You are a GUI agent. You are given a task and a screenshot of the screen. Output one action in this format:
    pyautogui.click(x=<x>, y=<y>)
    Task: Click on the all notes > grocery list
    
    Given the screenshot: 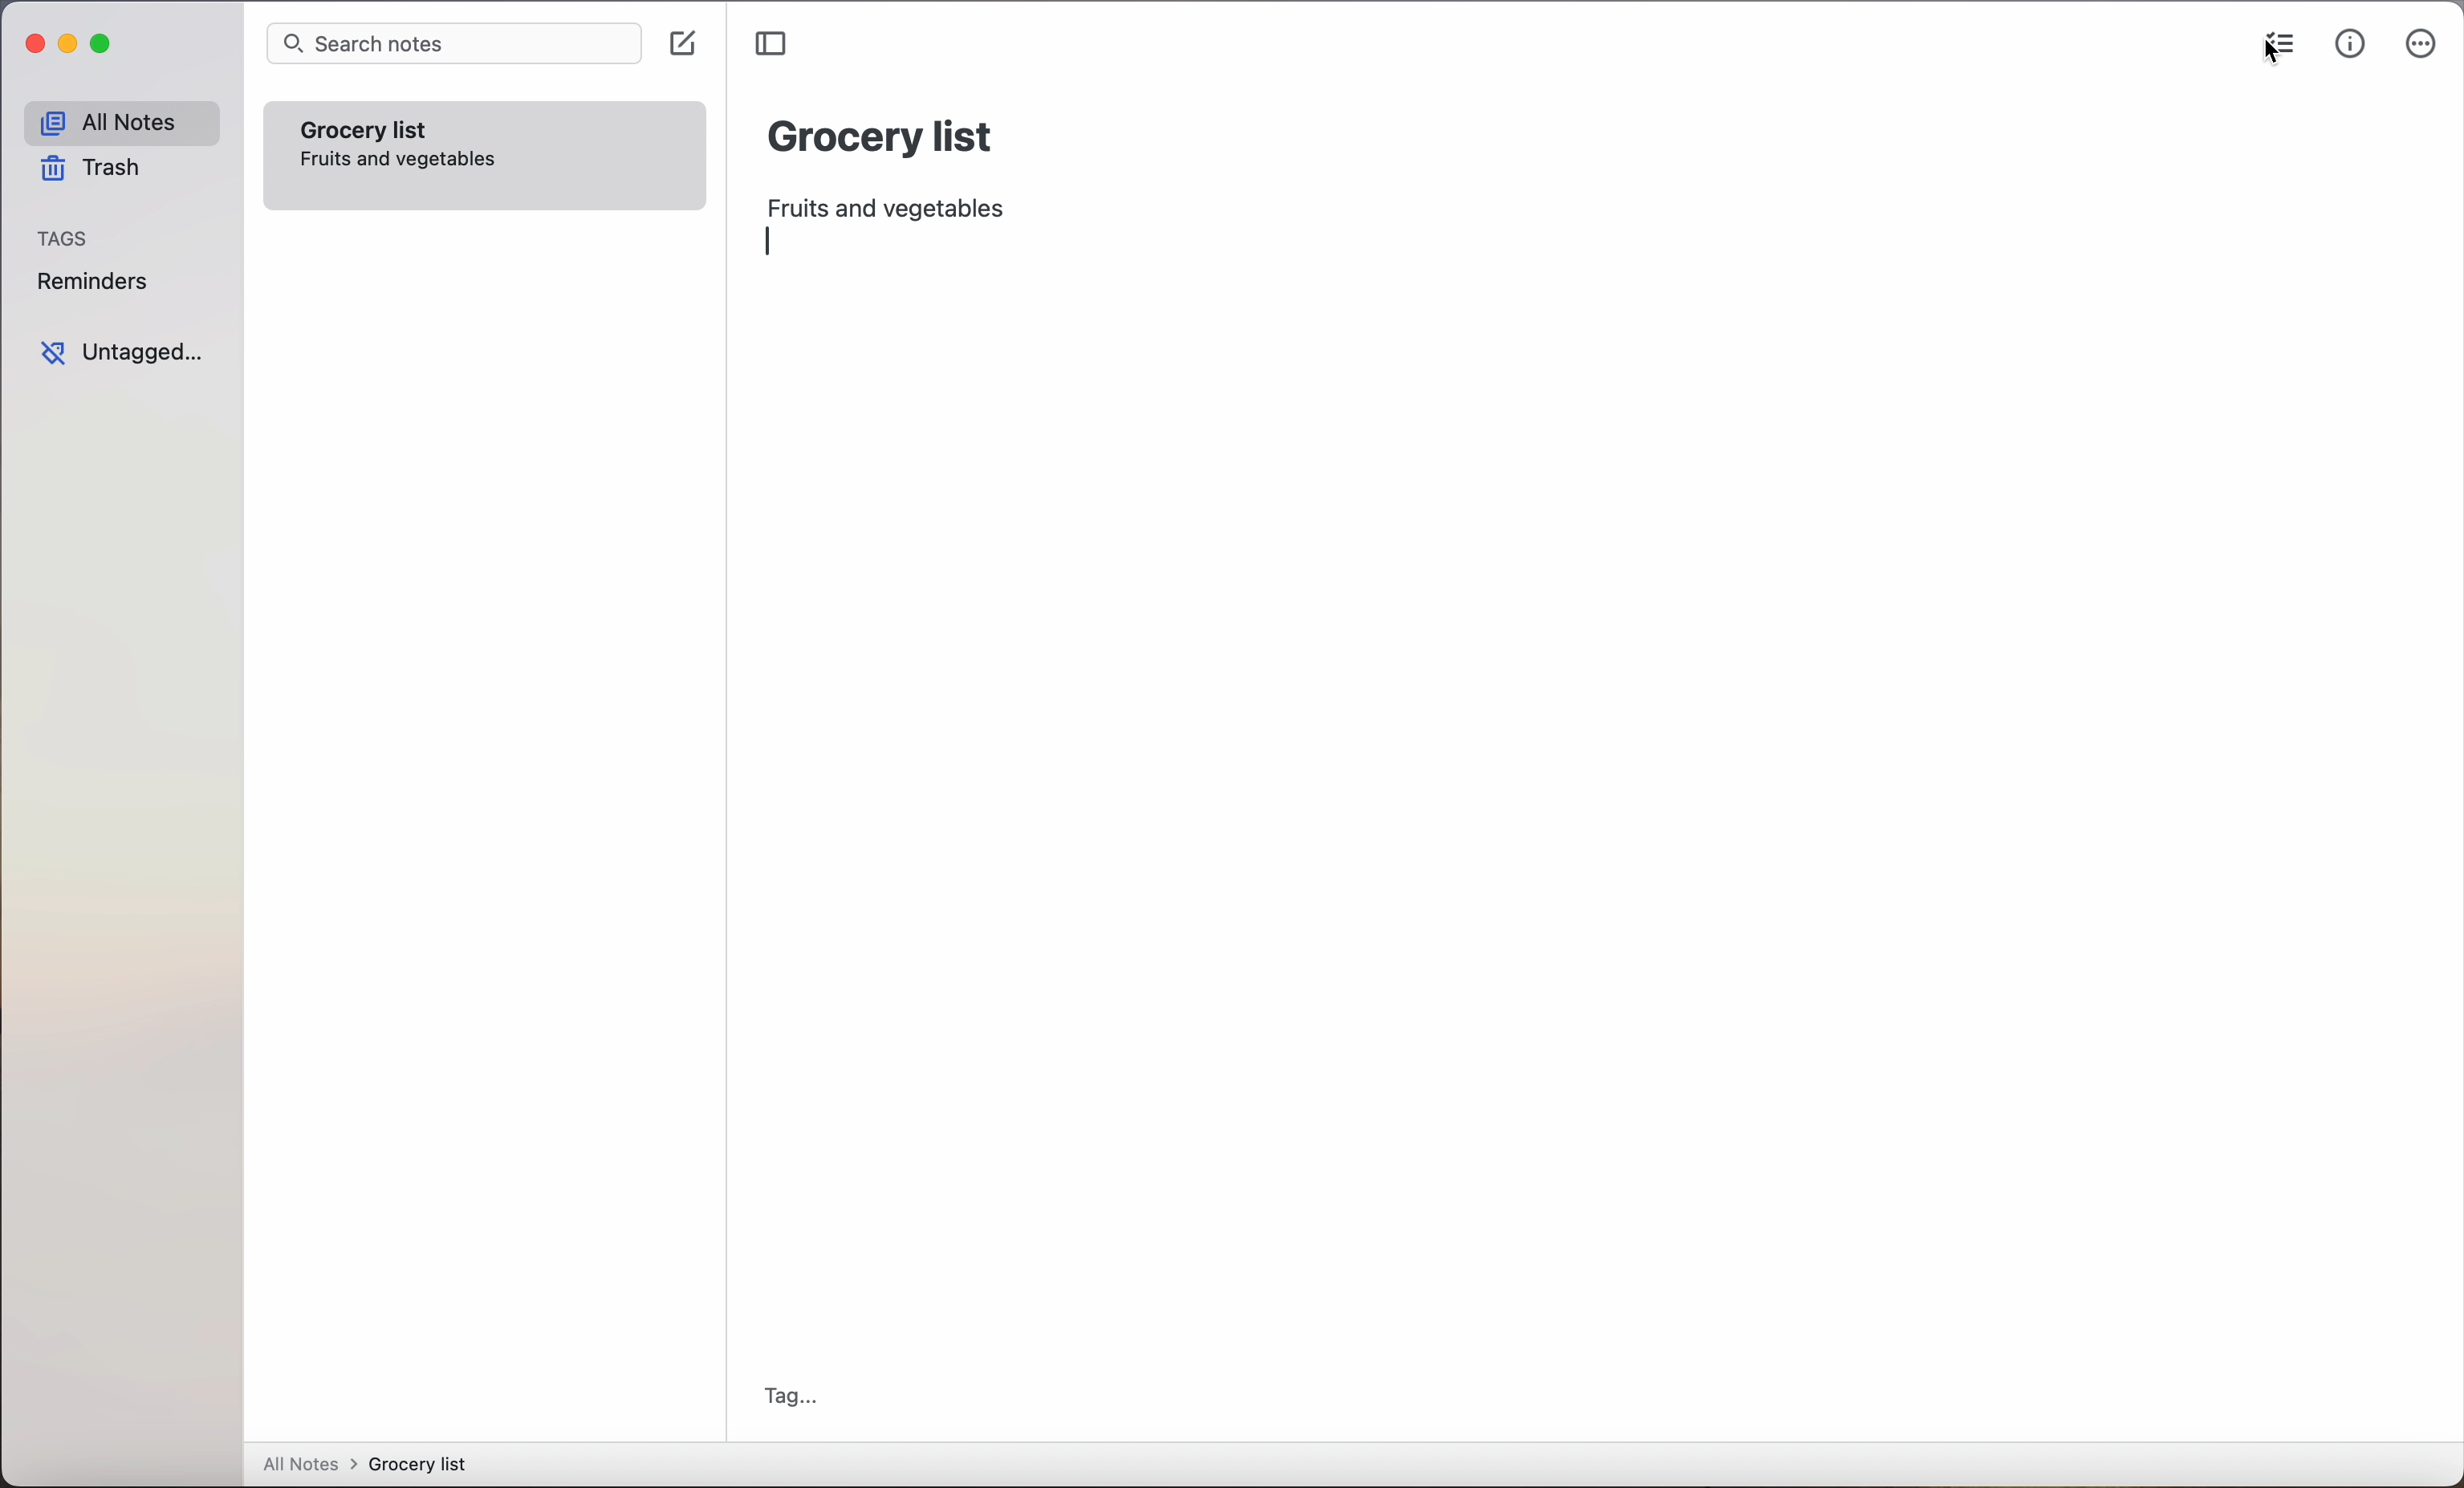 What is the action you would take?
    pyautogui.click(x=373, y=1466)
    